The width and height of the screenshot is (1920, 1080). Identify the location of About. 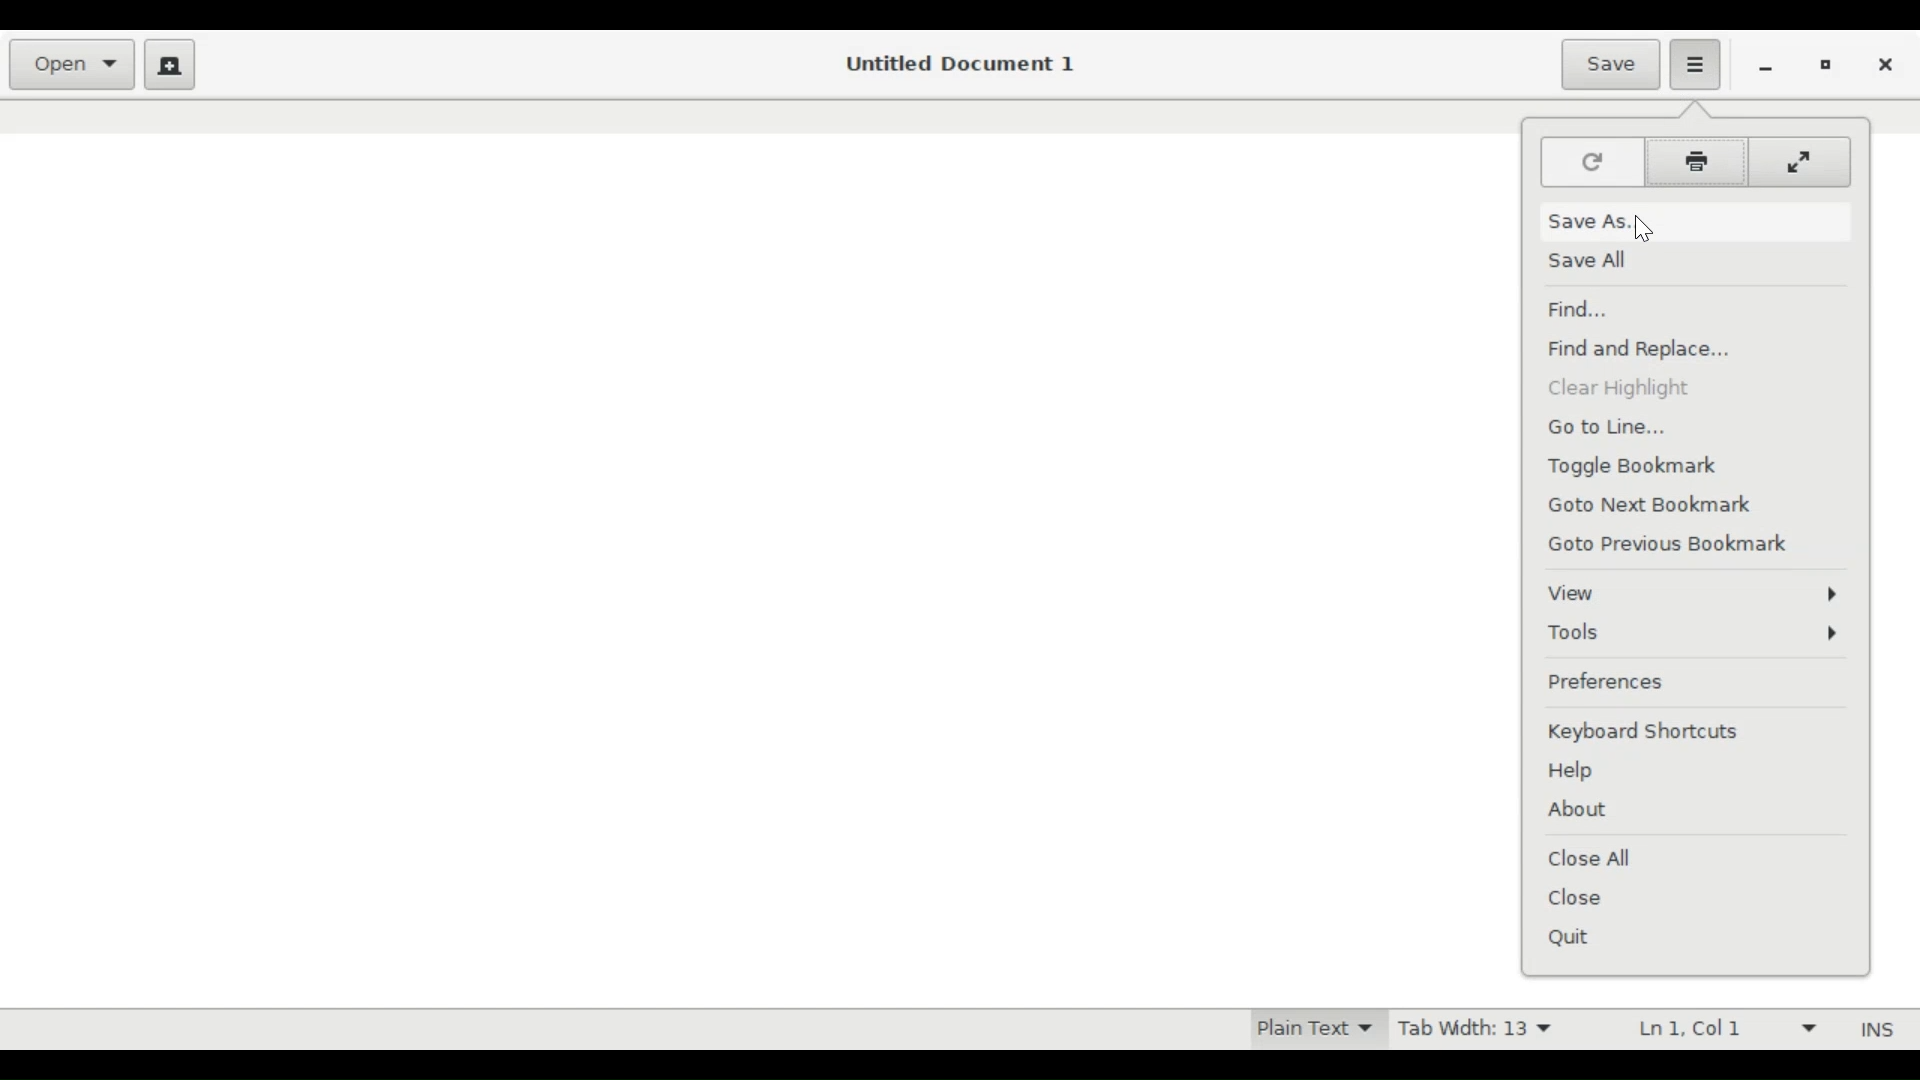
(1576, 812).